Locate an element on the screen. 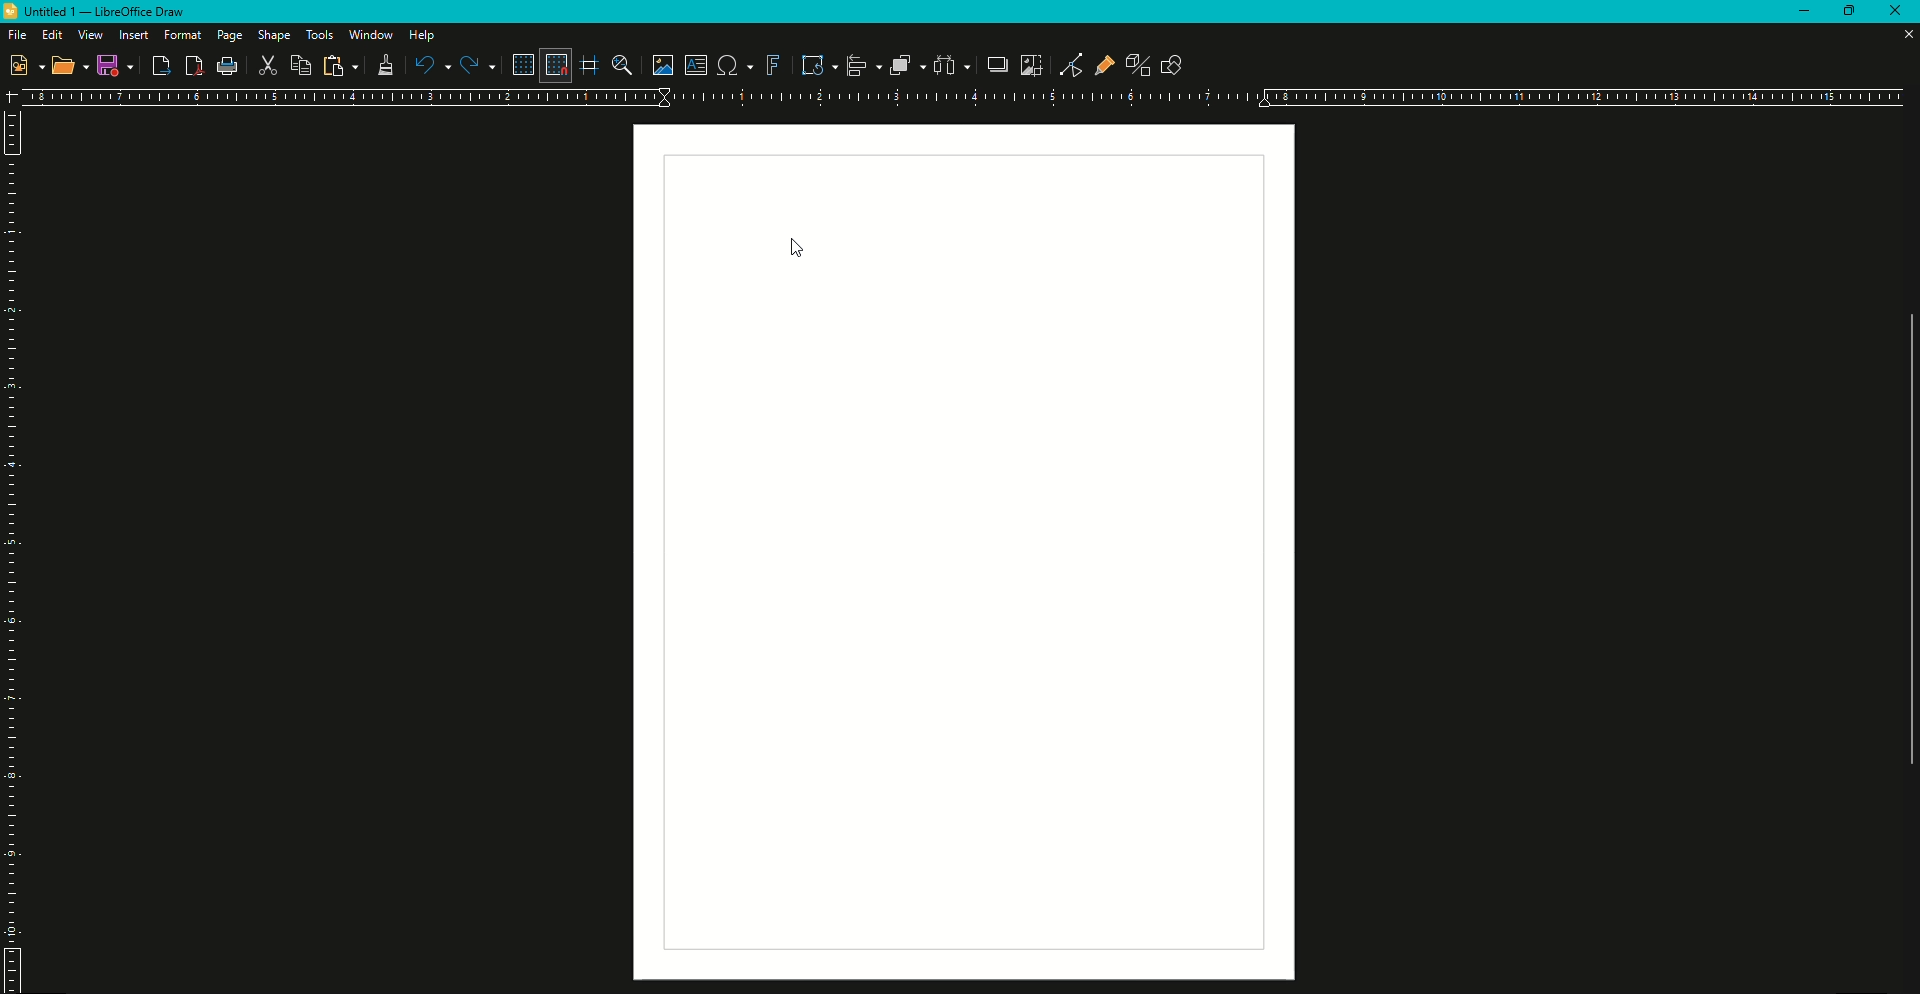  Transformation is located at coordinates (817, 66).